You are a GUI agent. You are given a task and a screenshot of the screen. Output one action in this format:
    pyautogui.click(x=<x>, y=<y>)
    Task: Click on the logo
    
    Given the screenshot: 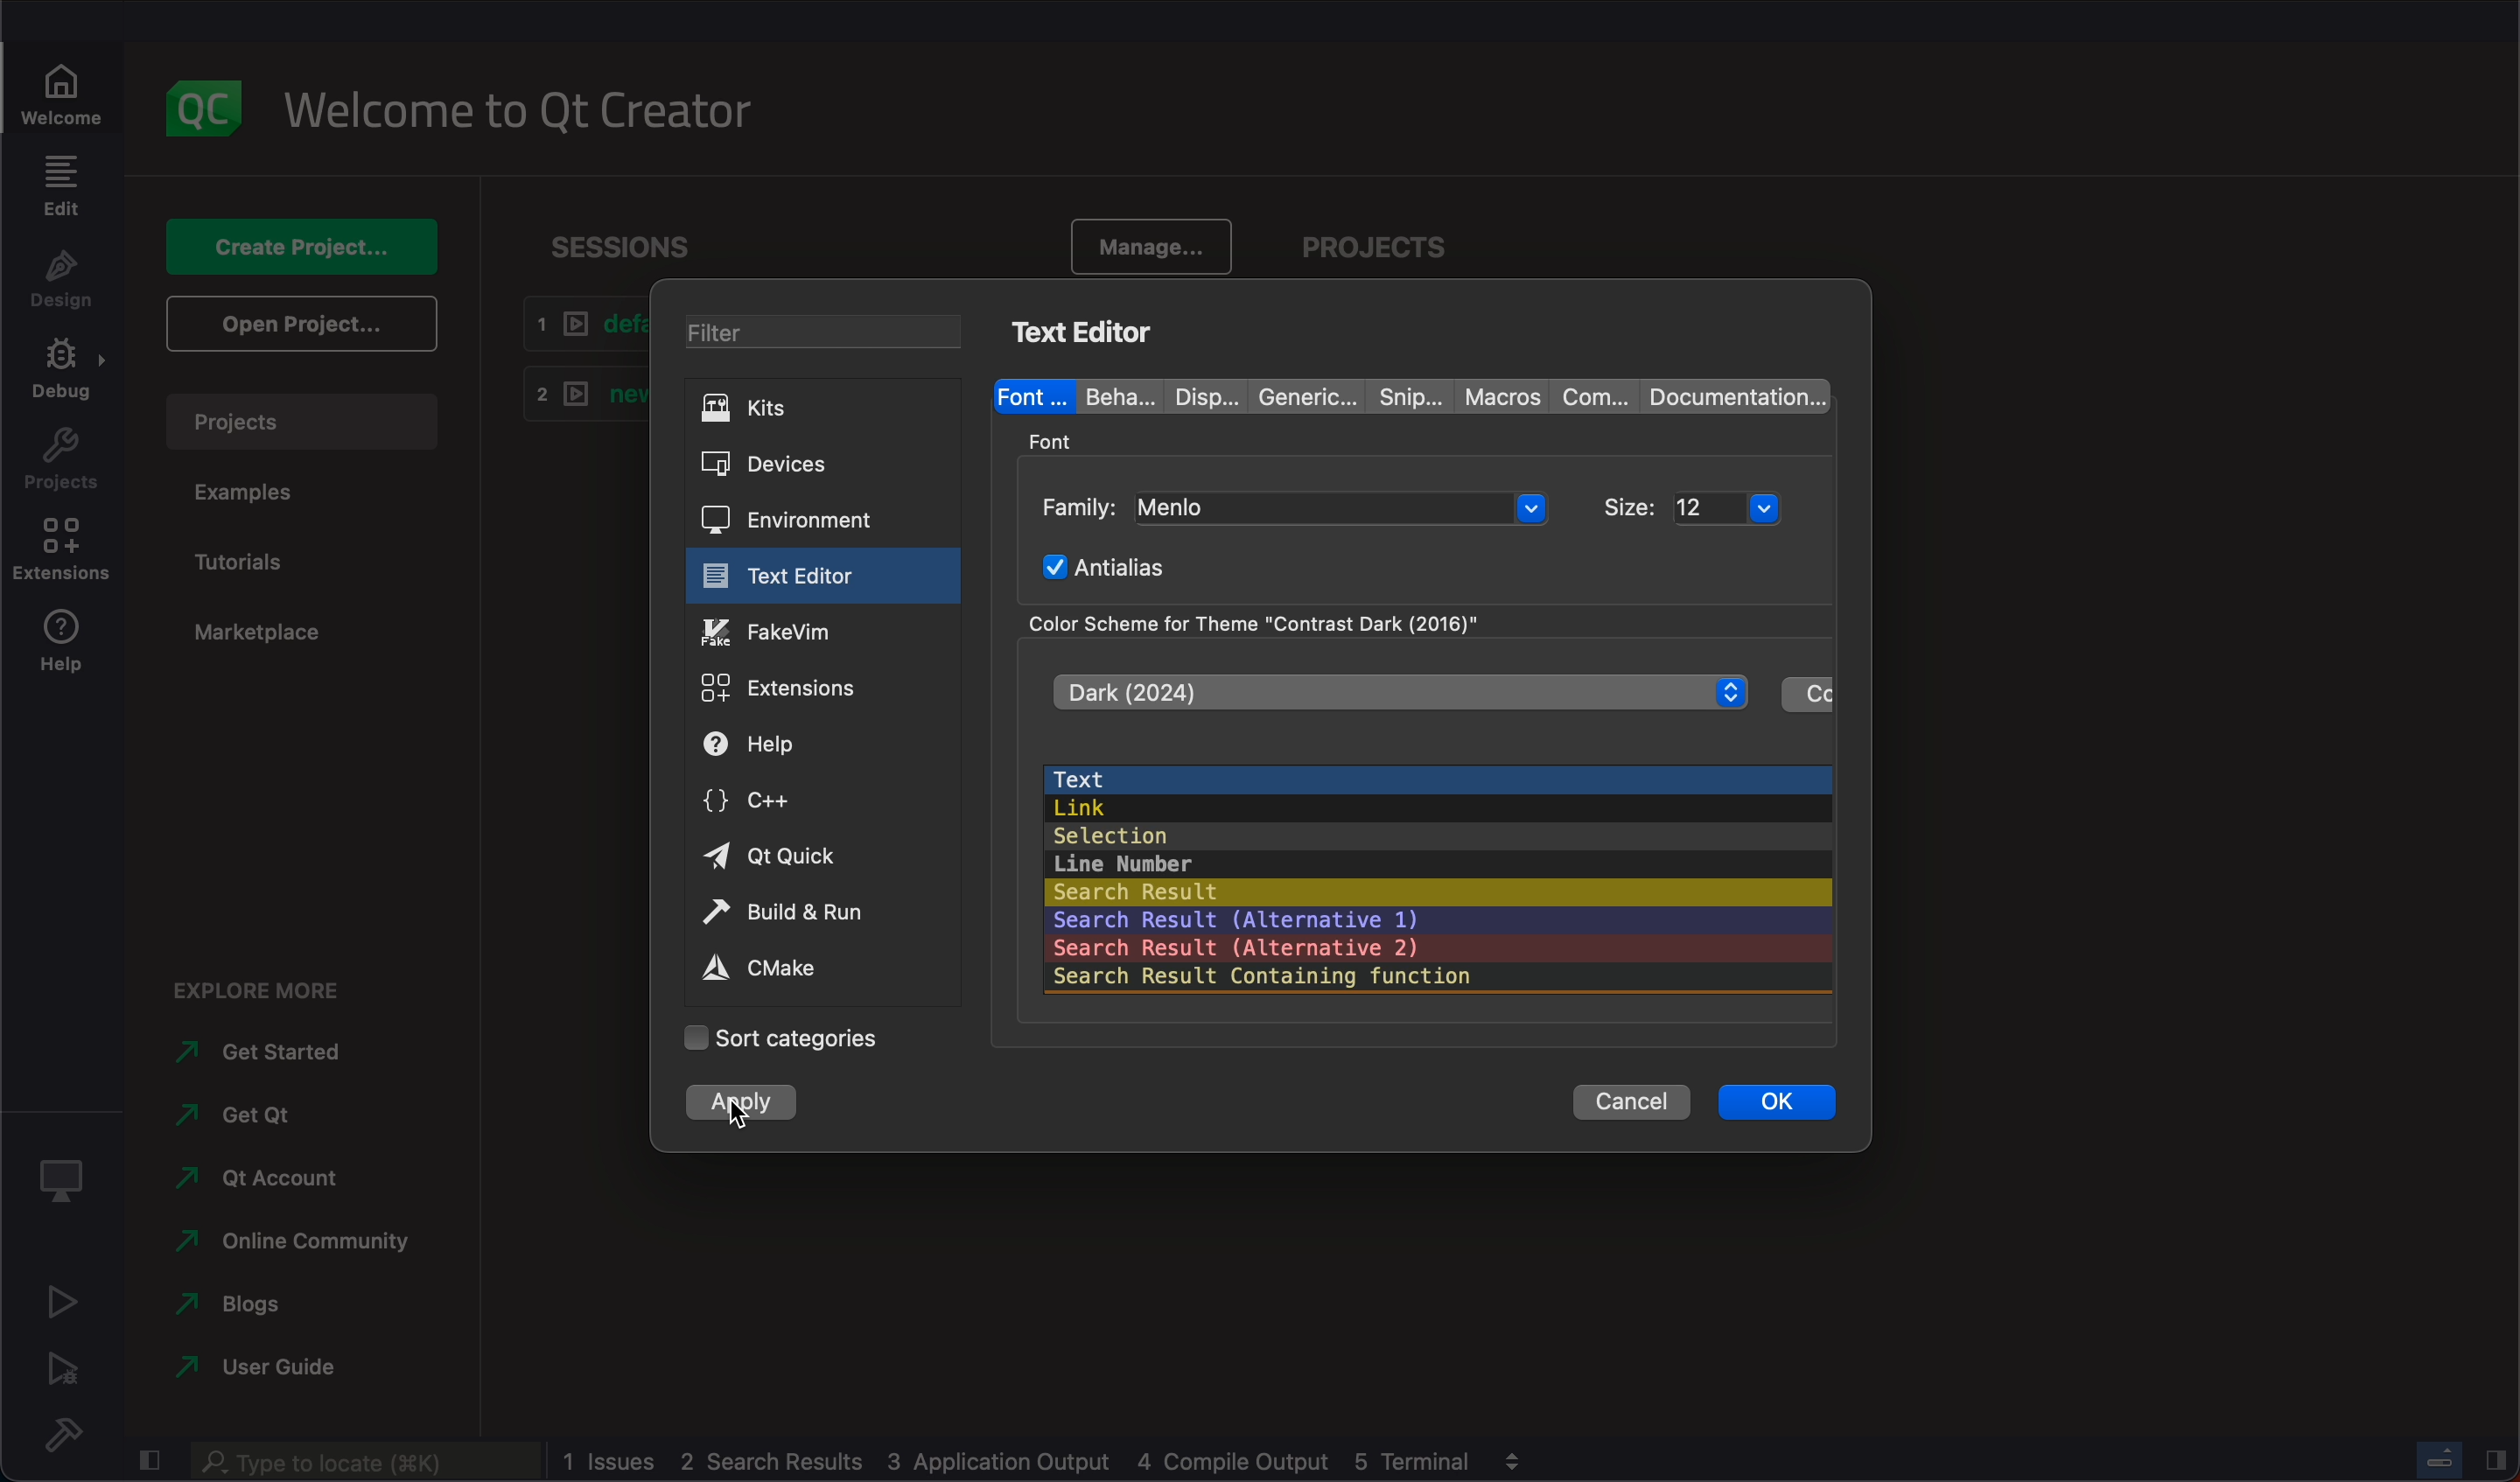 What is the action you would take?
    pyautogui.click(x=212, y=109)
    